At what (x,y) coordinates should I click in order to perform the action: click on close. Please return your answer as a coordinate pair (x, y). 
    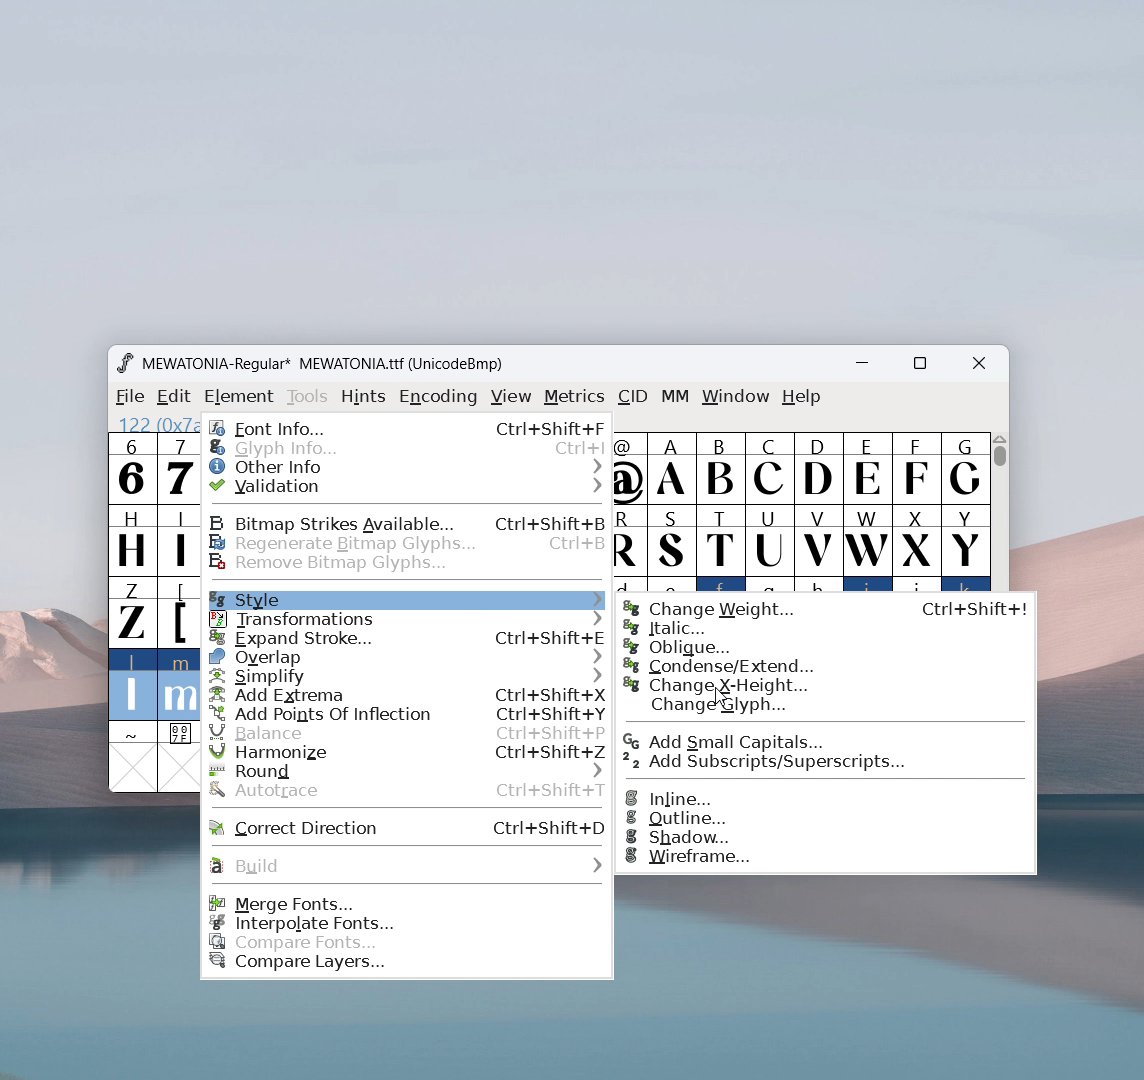
    Looking at the image, I should click on (979, 364).